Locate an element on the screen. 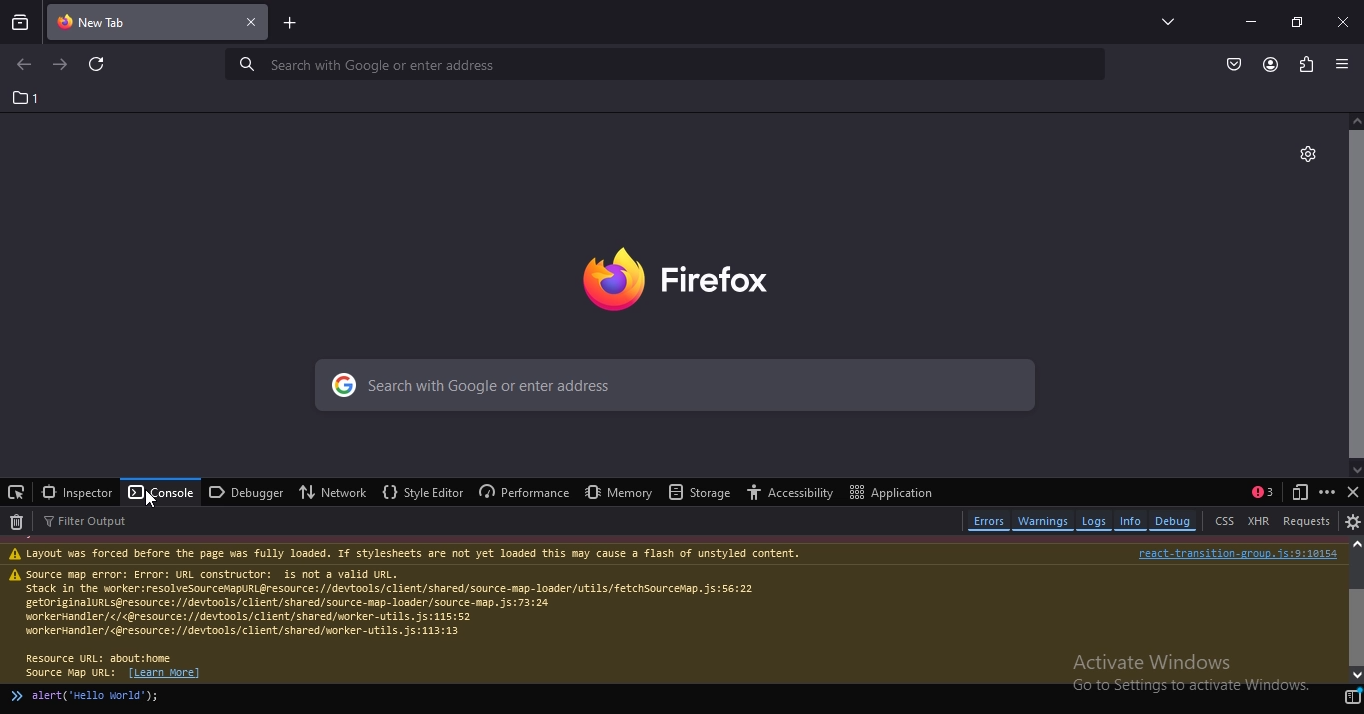 The image size is (1364, 714). accessibilty is located at coordinates (793, 491).